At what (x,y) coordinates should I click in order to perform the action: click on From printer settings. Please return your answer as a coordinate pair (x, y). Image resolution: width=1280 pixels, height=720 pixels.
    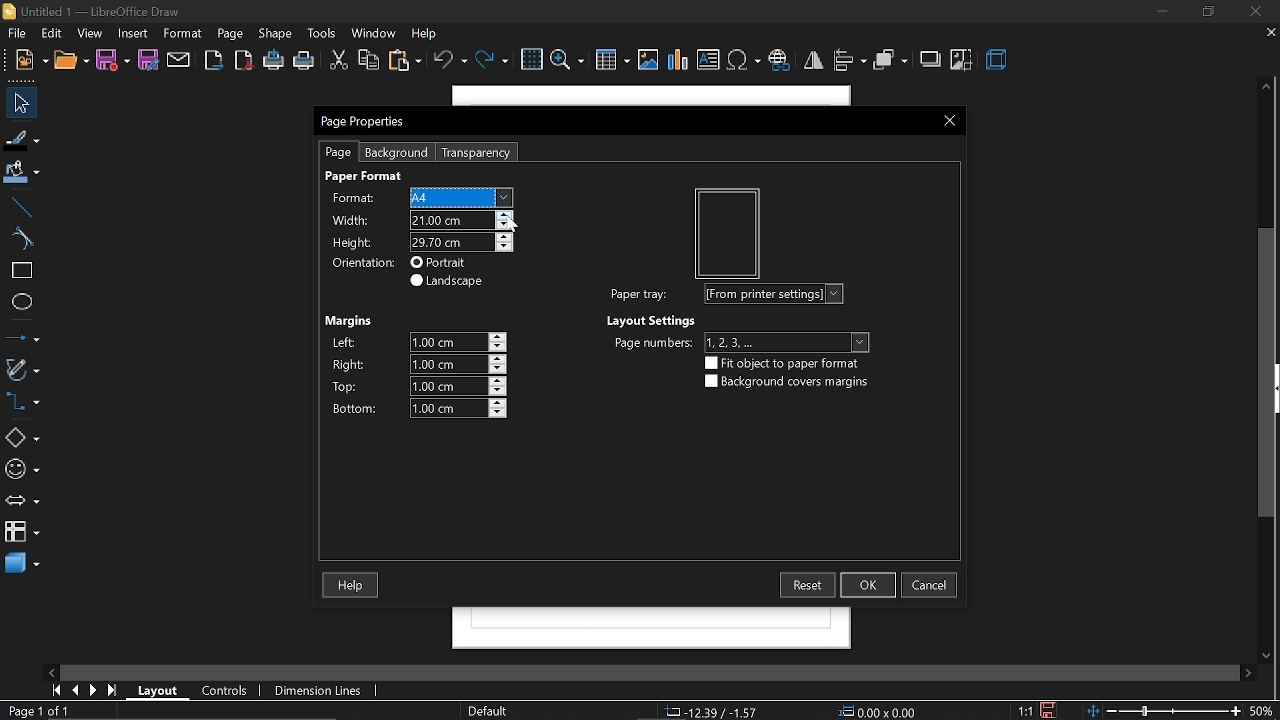
    Looking at the image, I should click on (774, 294).